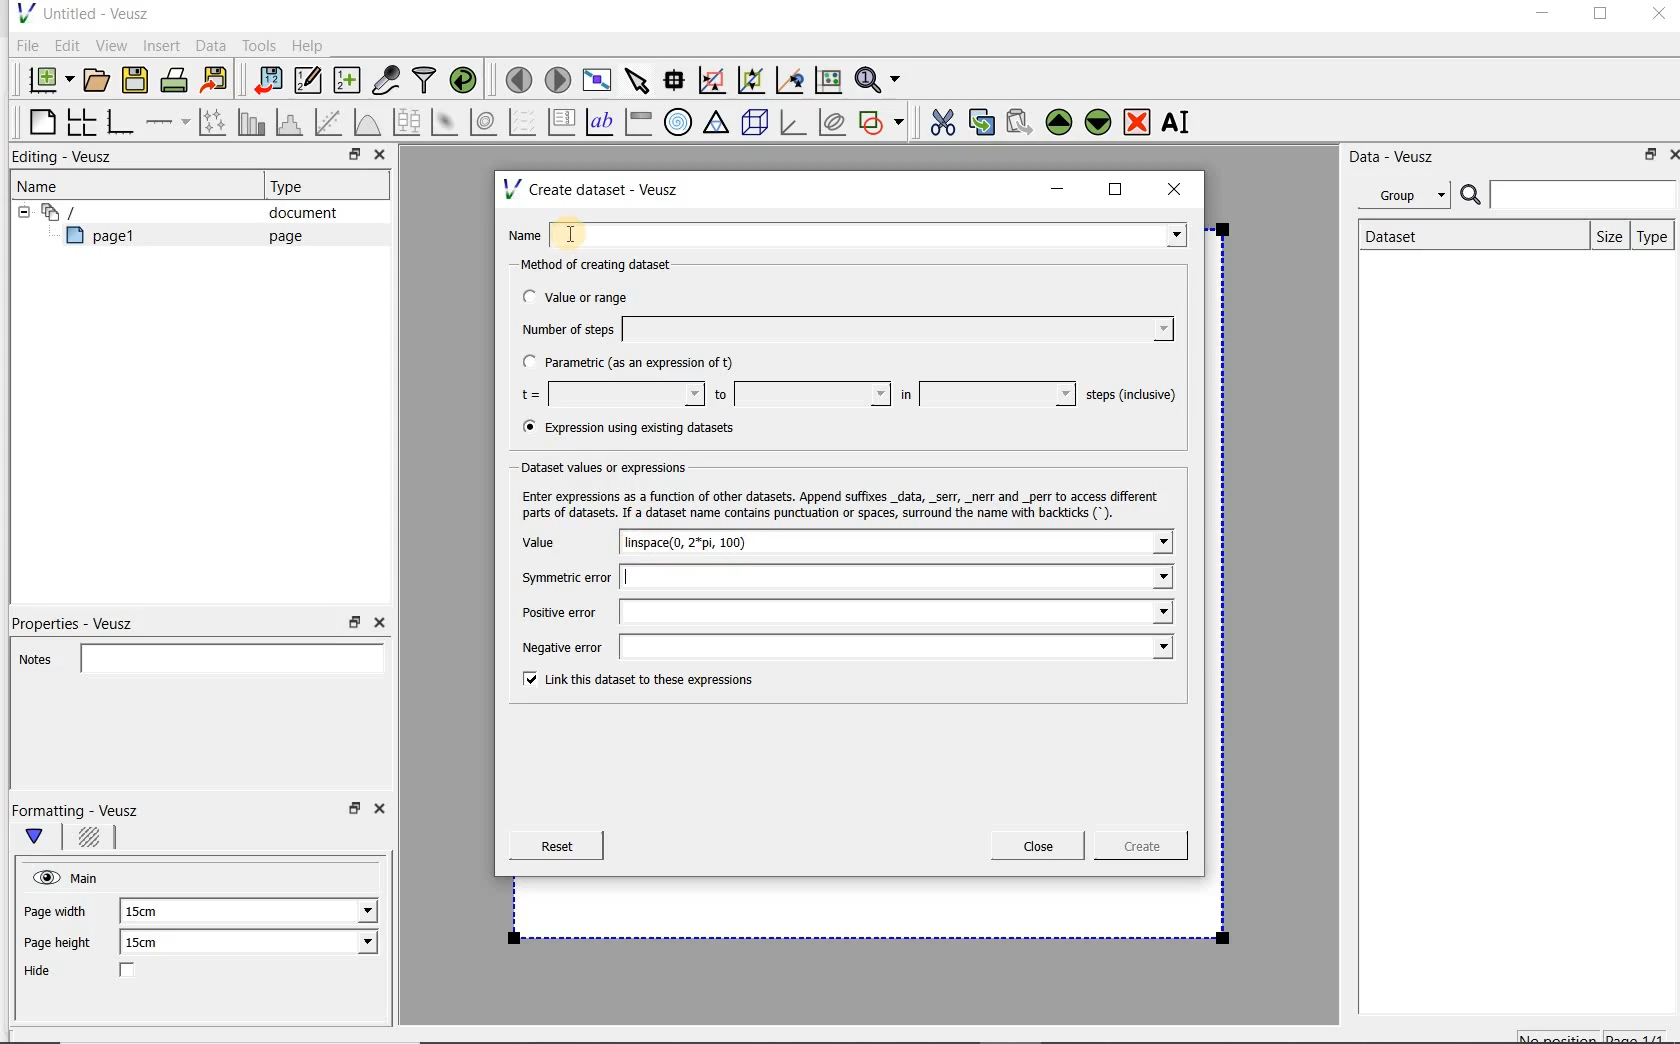  What do you see at coordinates (791, 81) in the screenshot?
I see `click to recenter graph axes` at bounding box center [791, 81].